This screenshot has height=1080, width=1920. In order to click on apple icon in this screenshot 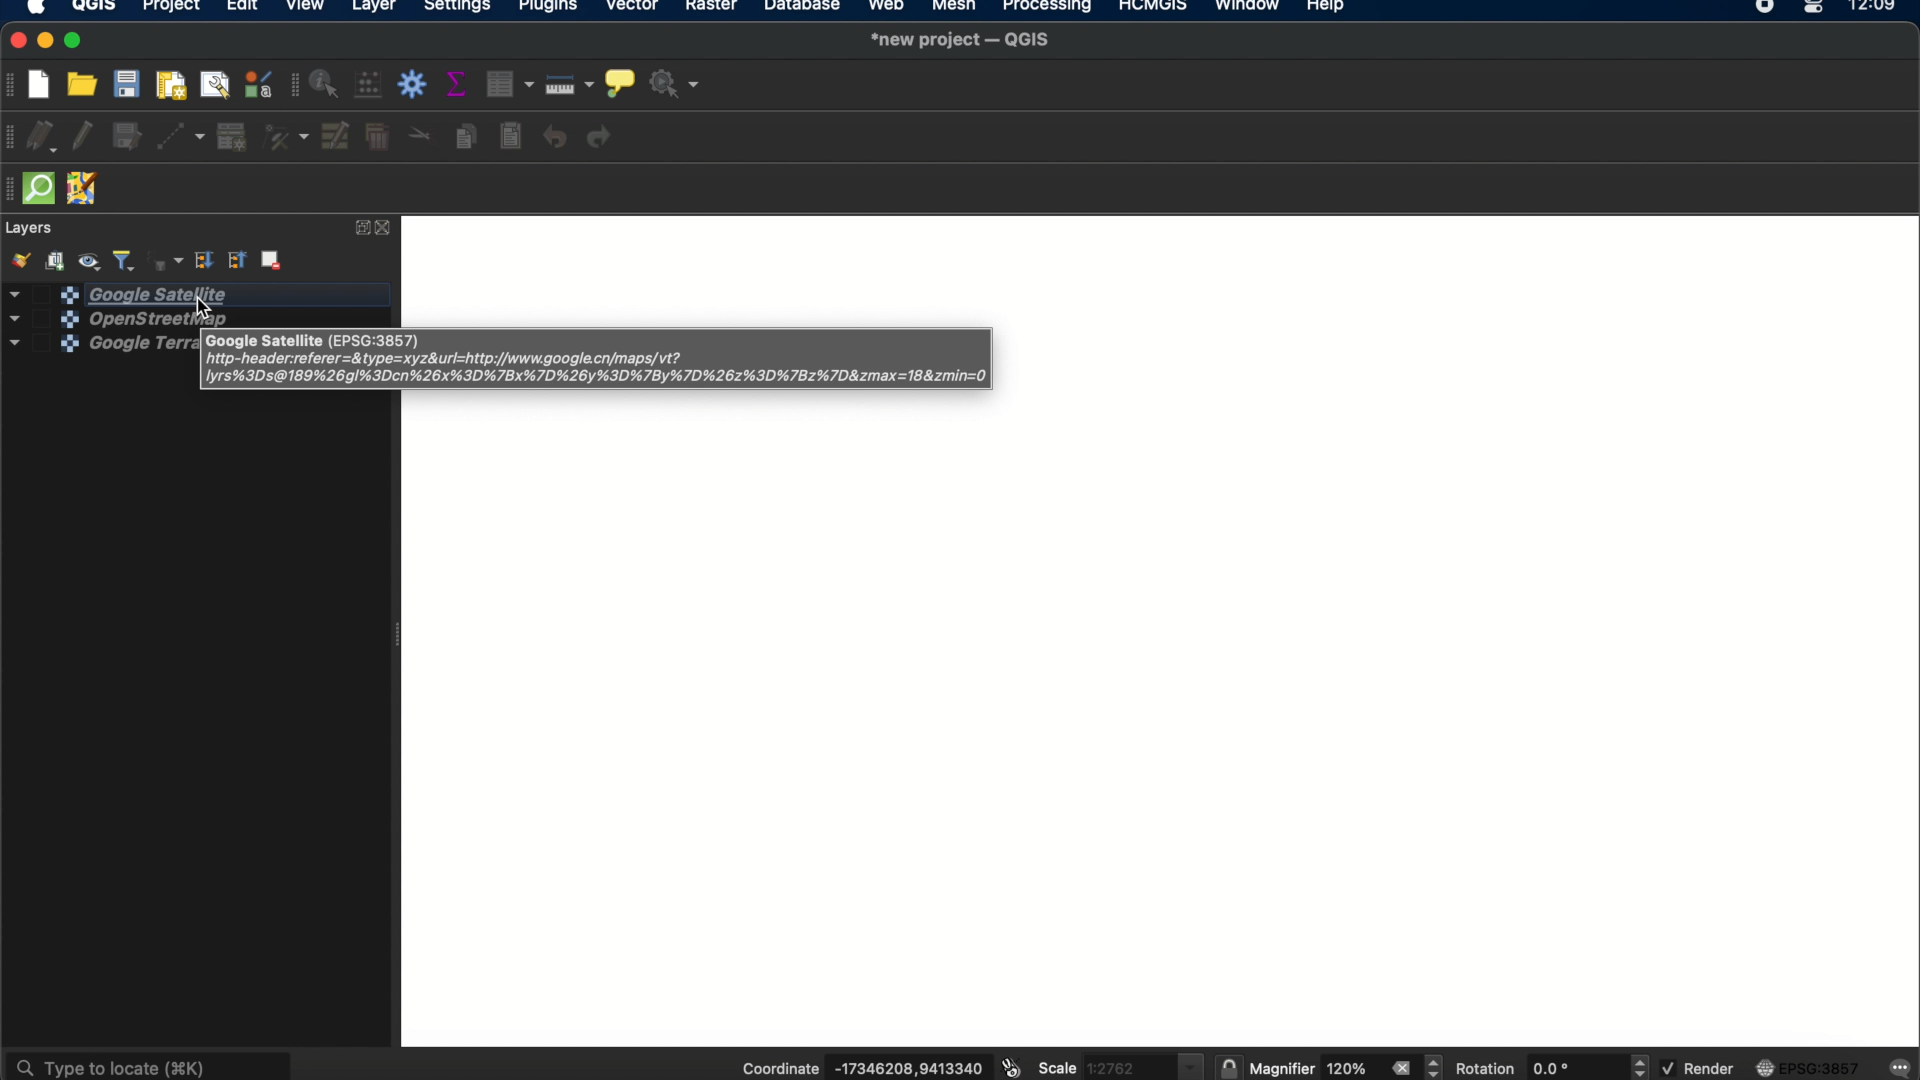, I will do `click(43, 9)`.